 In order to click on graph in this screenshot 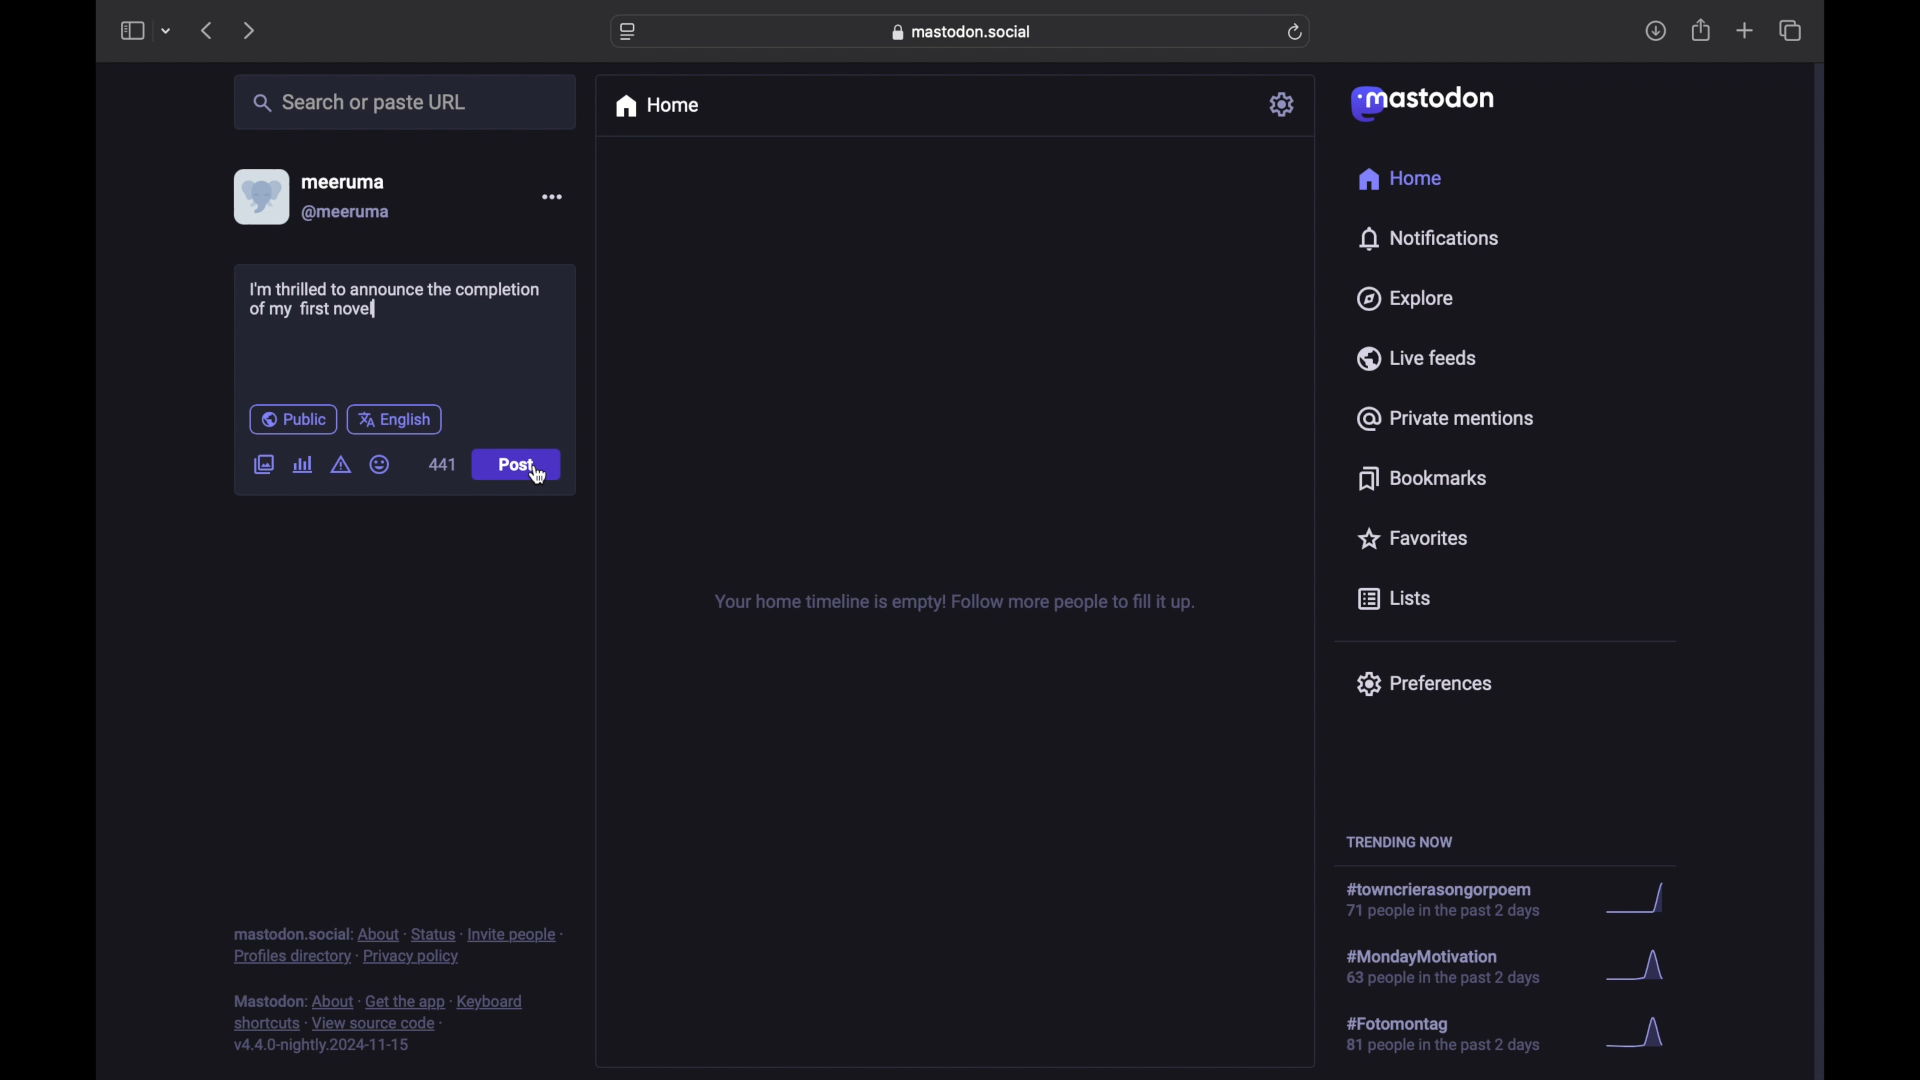, I will do `click(1642, 1034)`.